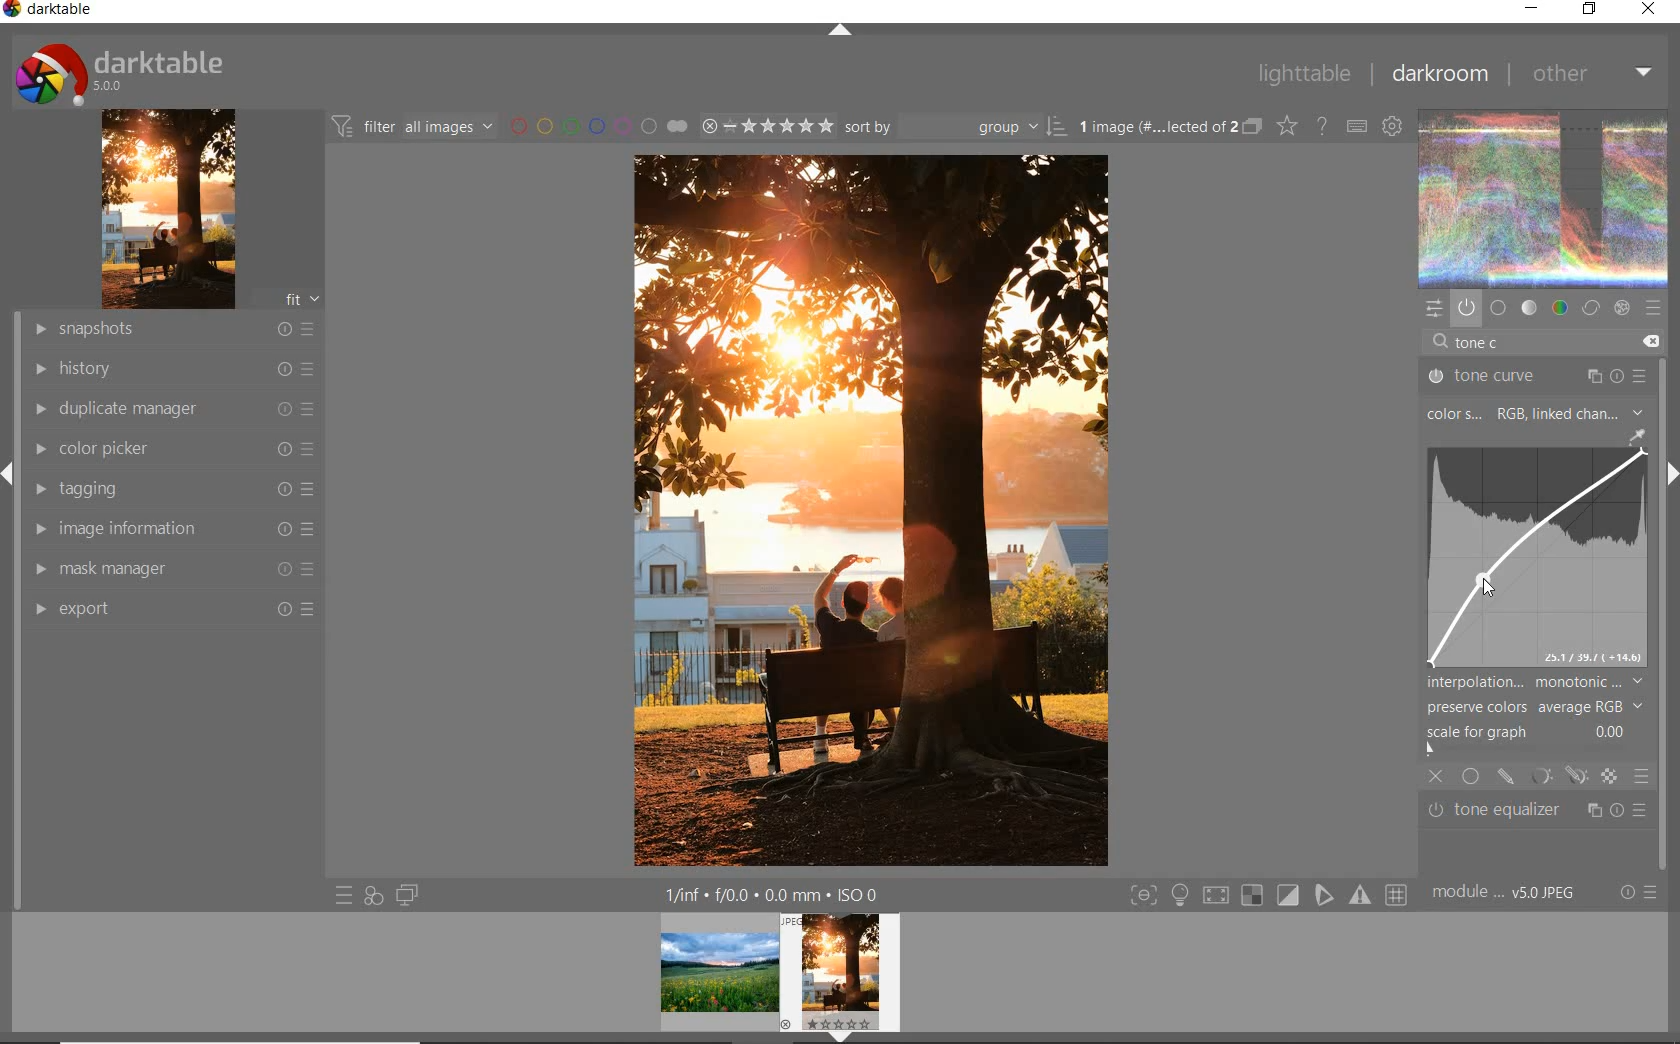 The height and width of the screenshot is (1044, 1680). I want to click on scale for graph, so click(1530, 732).